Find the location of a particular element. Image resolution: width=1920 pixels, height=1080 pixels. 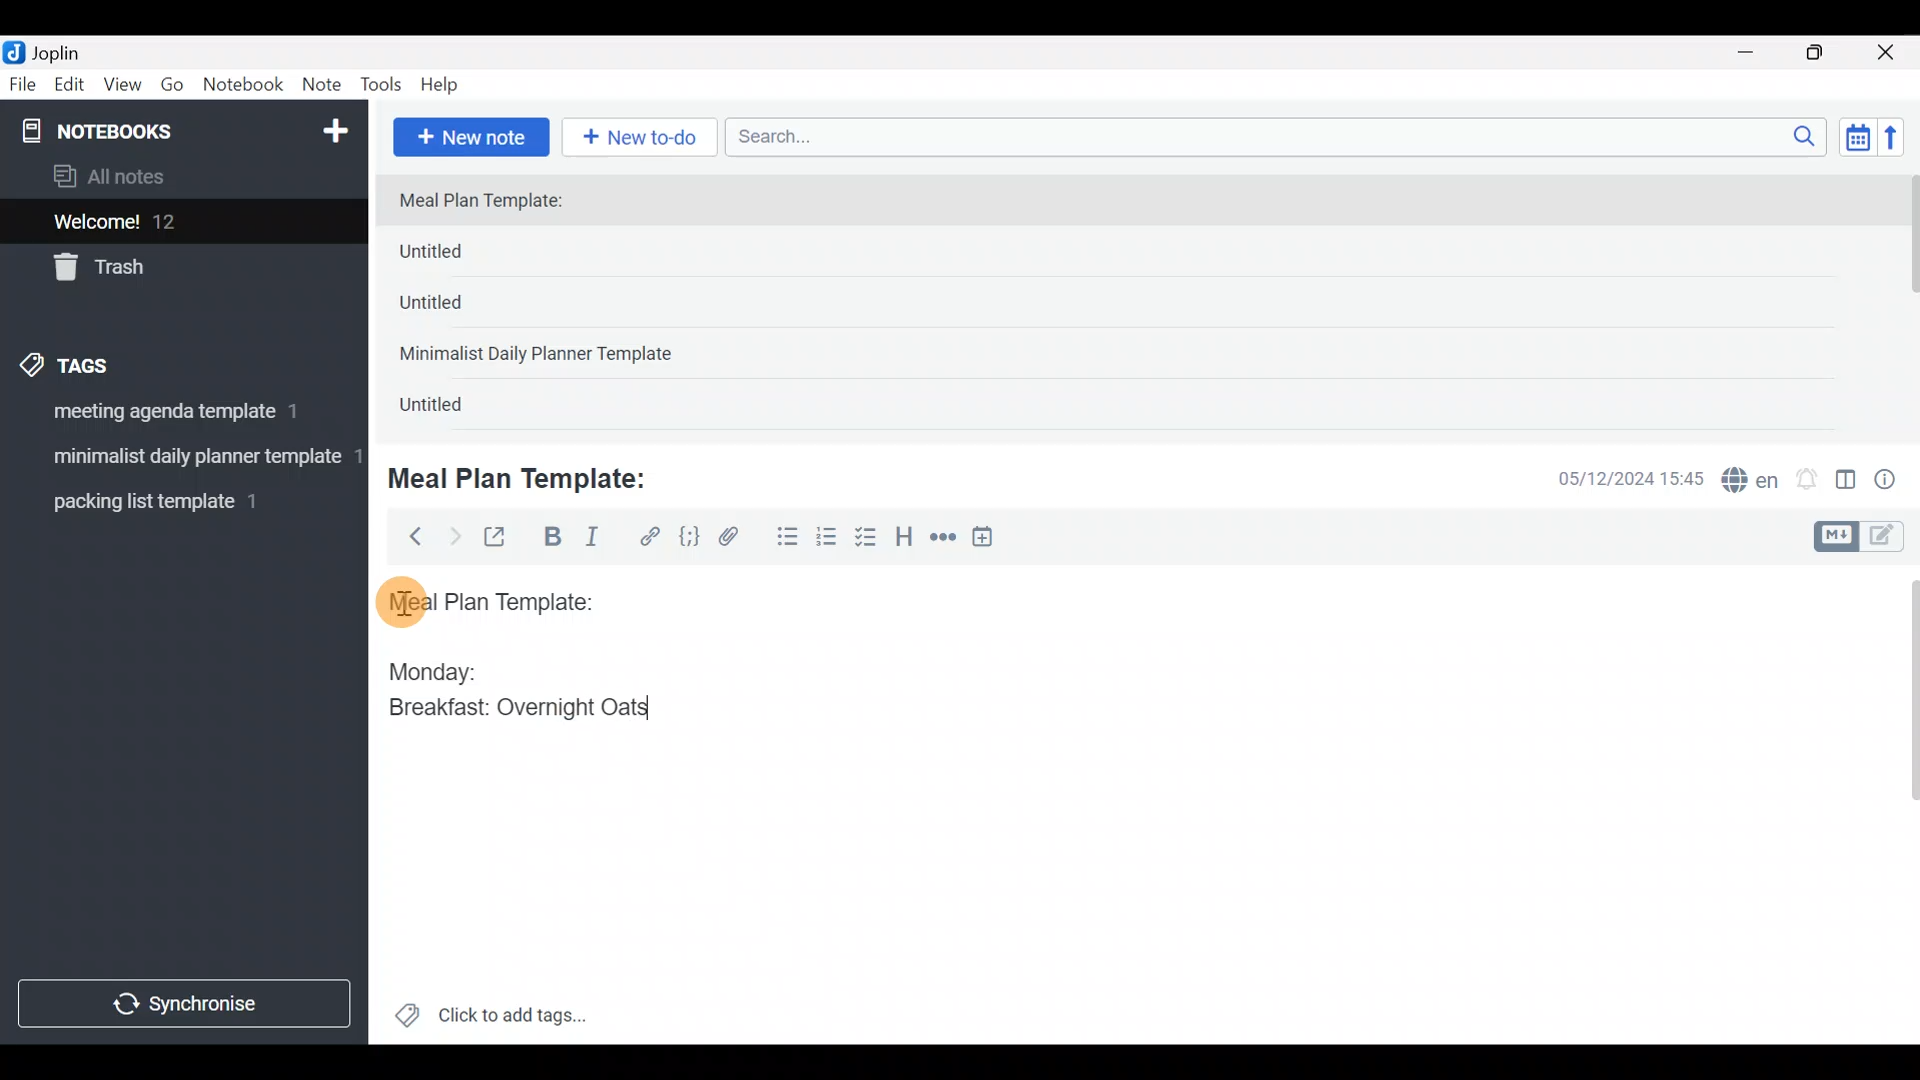

Trash is located at coordinates (172, 269).